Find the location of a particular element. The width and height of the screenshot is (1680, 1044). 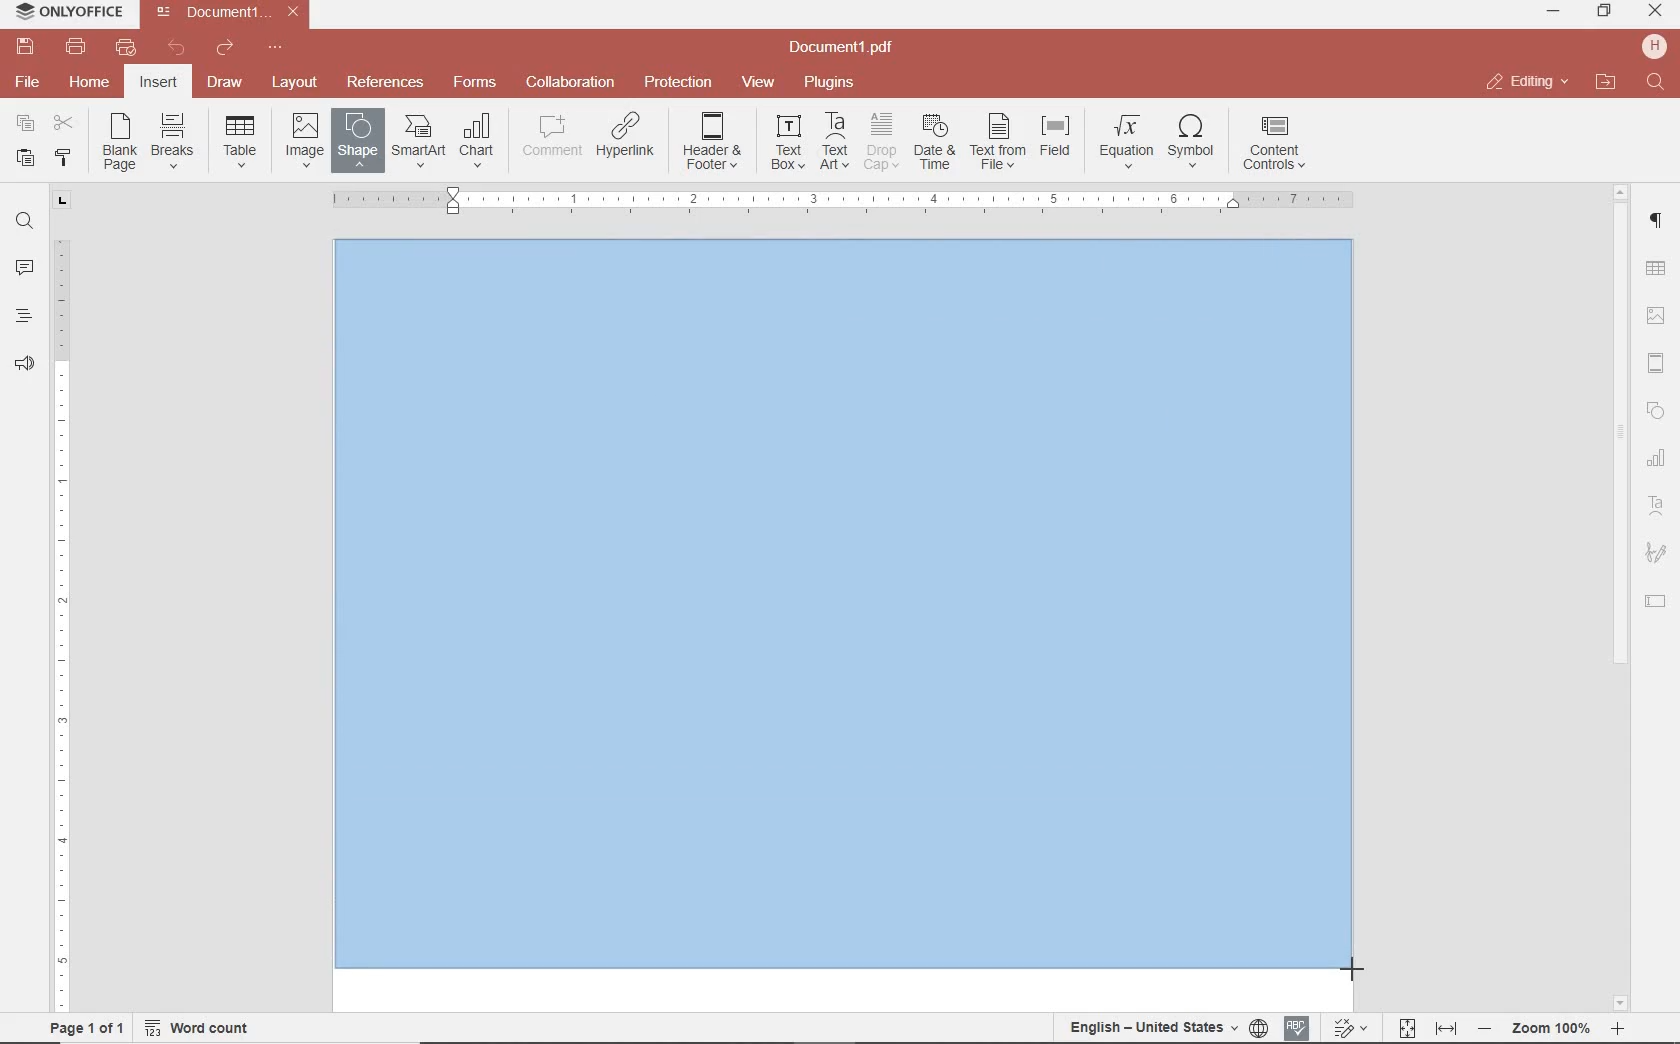

close is located at coordinates (1526, 82).